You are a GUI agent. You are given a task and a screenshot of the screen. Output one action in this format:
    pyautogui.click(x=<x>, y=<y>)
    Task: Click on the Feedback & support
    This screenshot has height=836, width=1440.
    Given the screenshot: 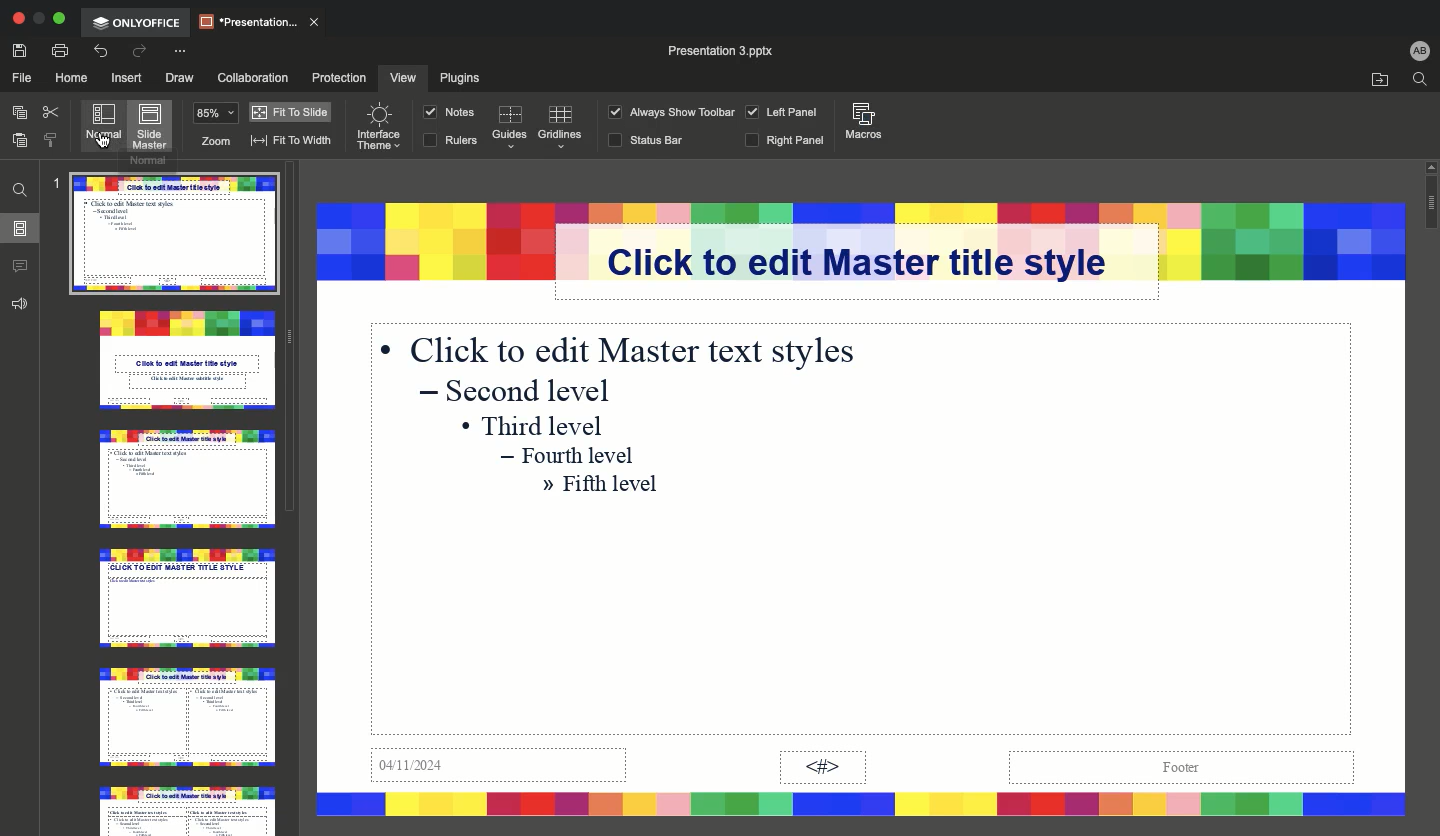 What is the action you would take?
    pyautogui.click(x=22, y=302)
    